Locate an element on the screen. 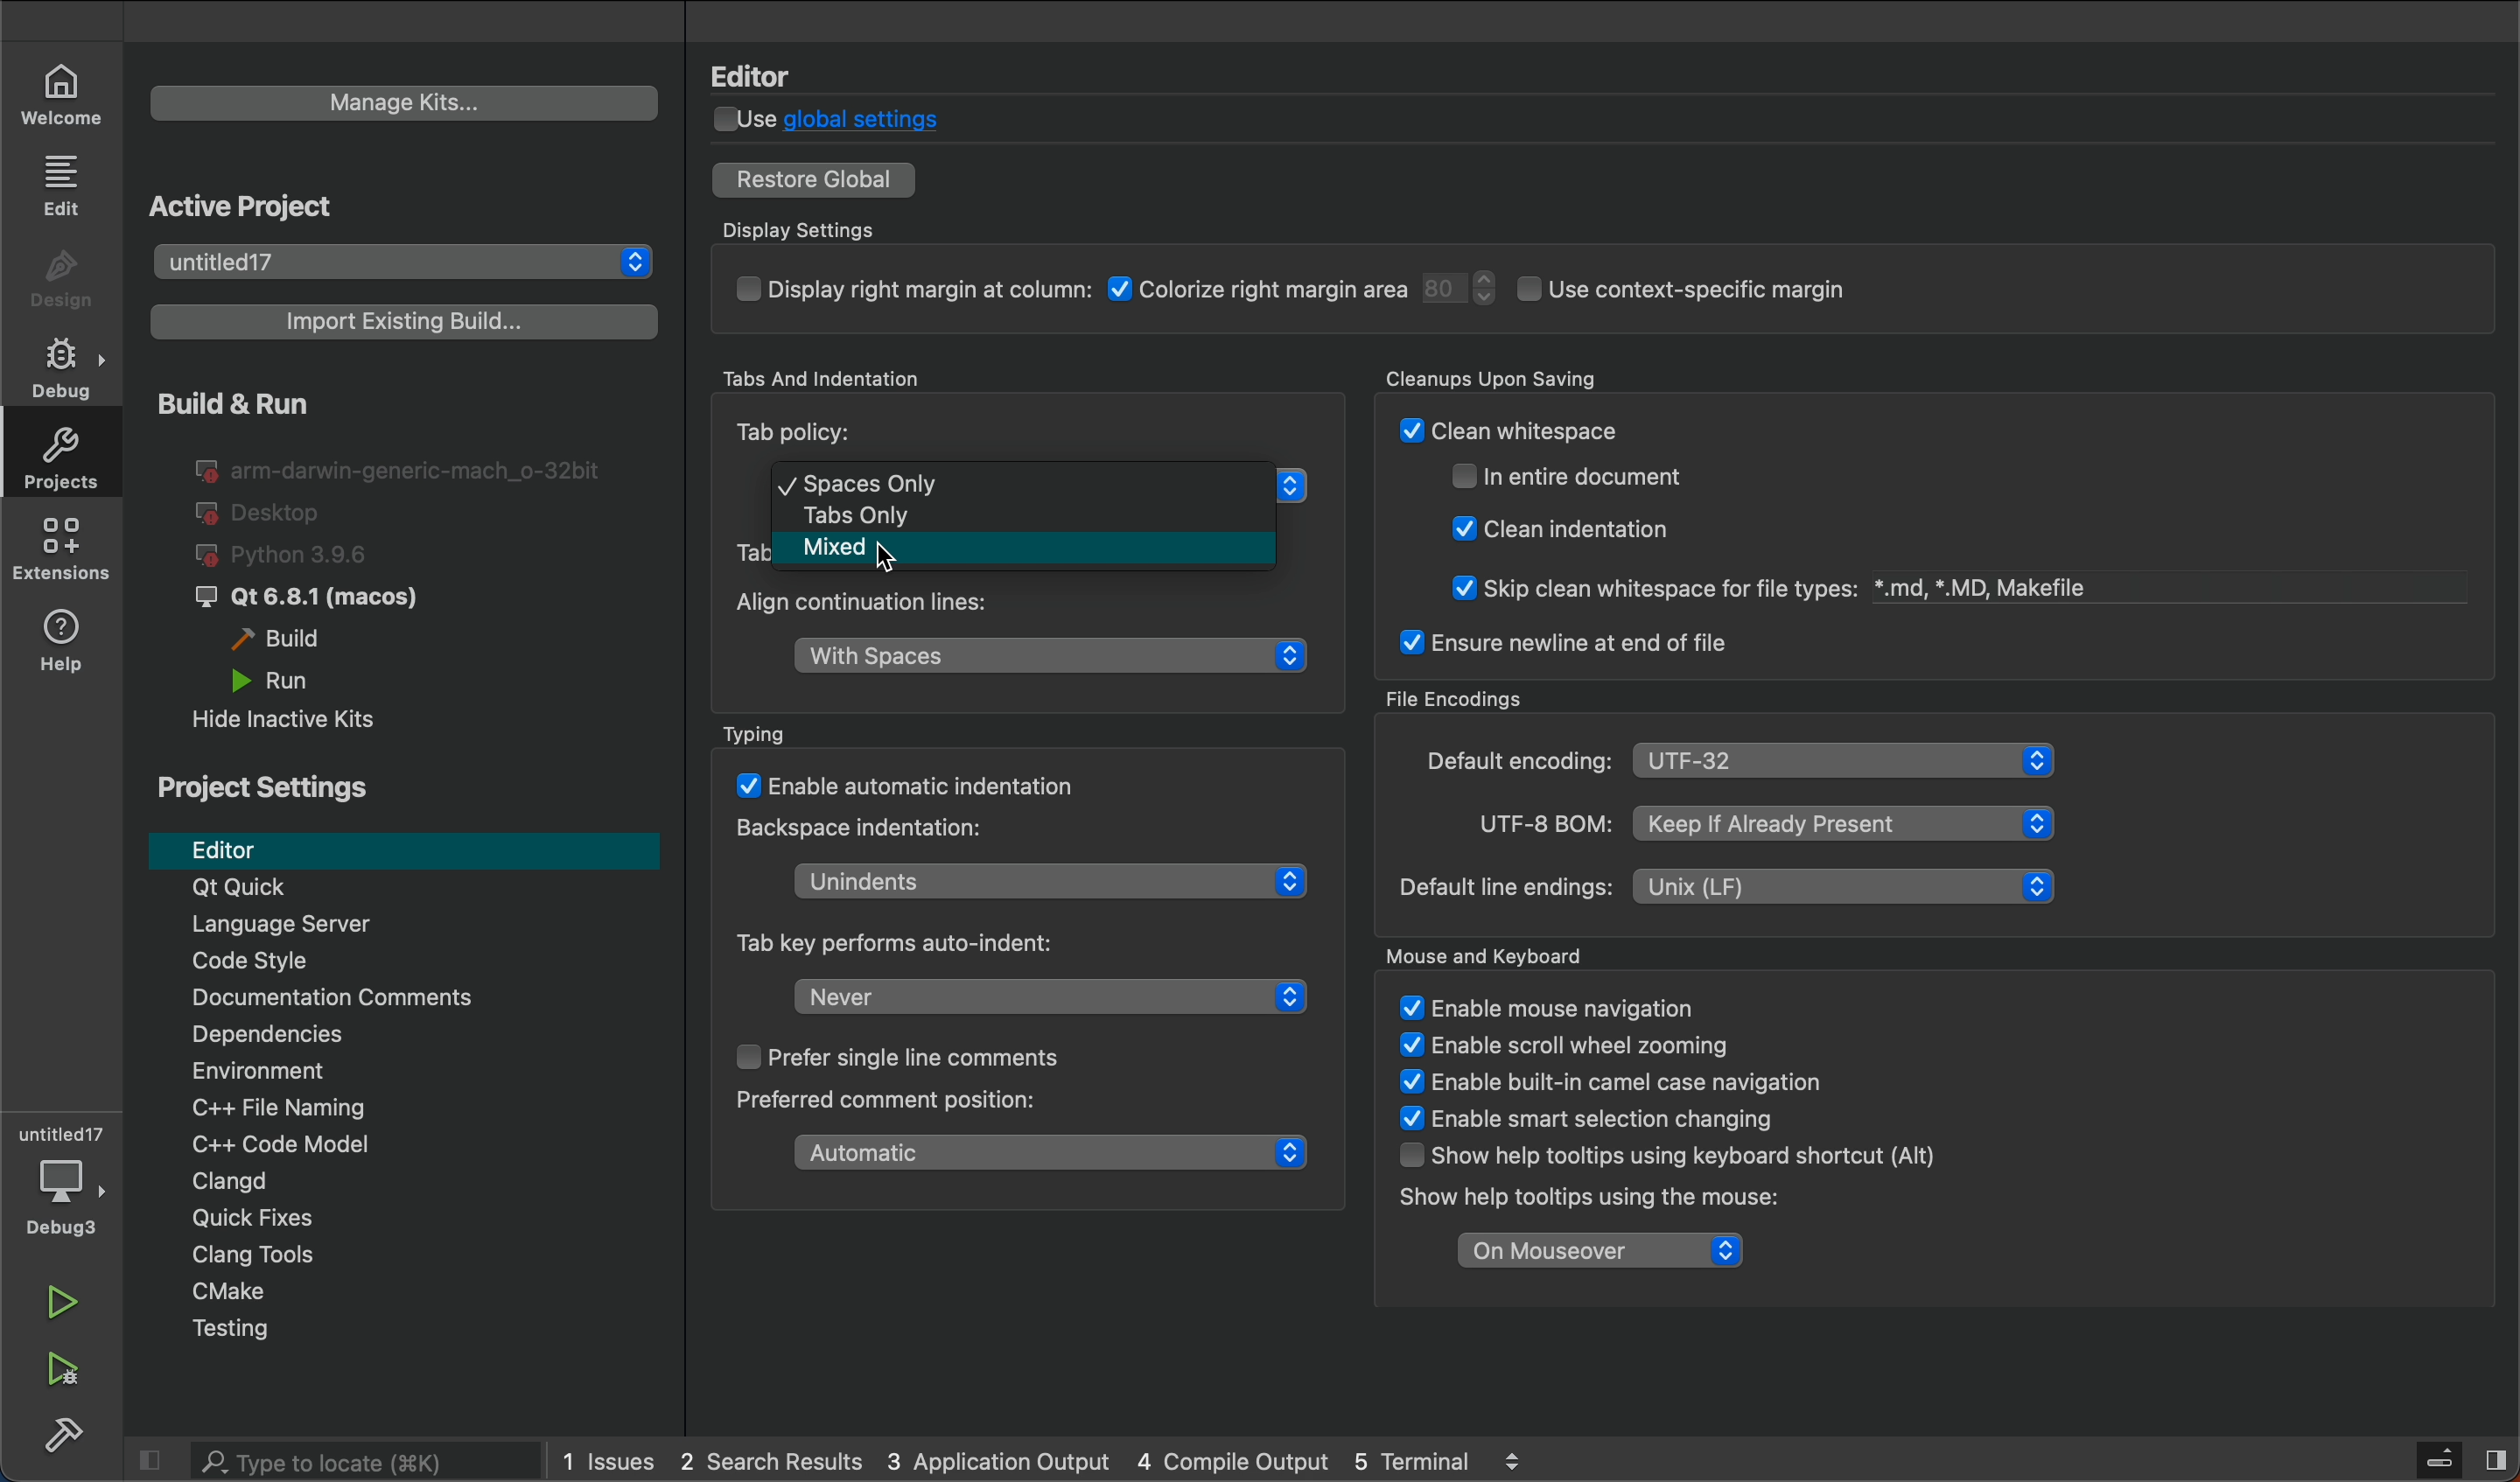 The height and width of the screenshot is (1482, 2520). code style is located at coordinates (430, 964).